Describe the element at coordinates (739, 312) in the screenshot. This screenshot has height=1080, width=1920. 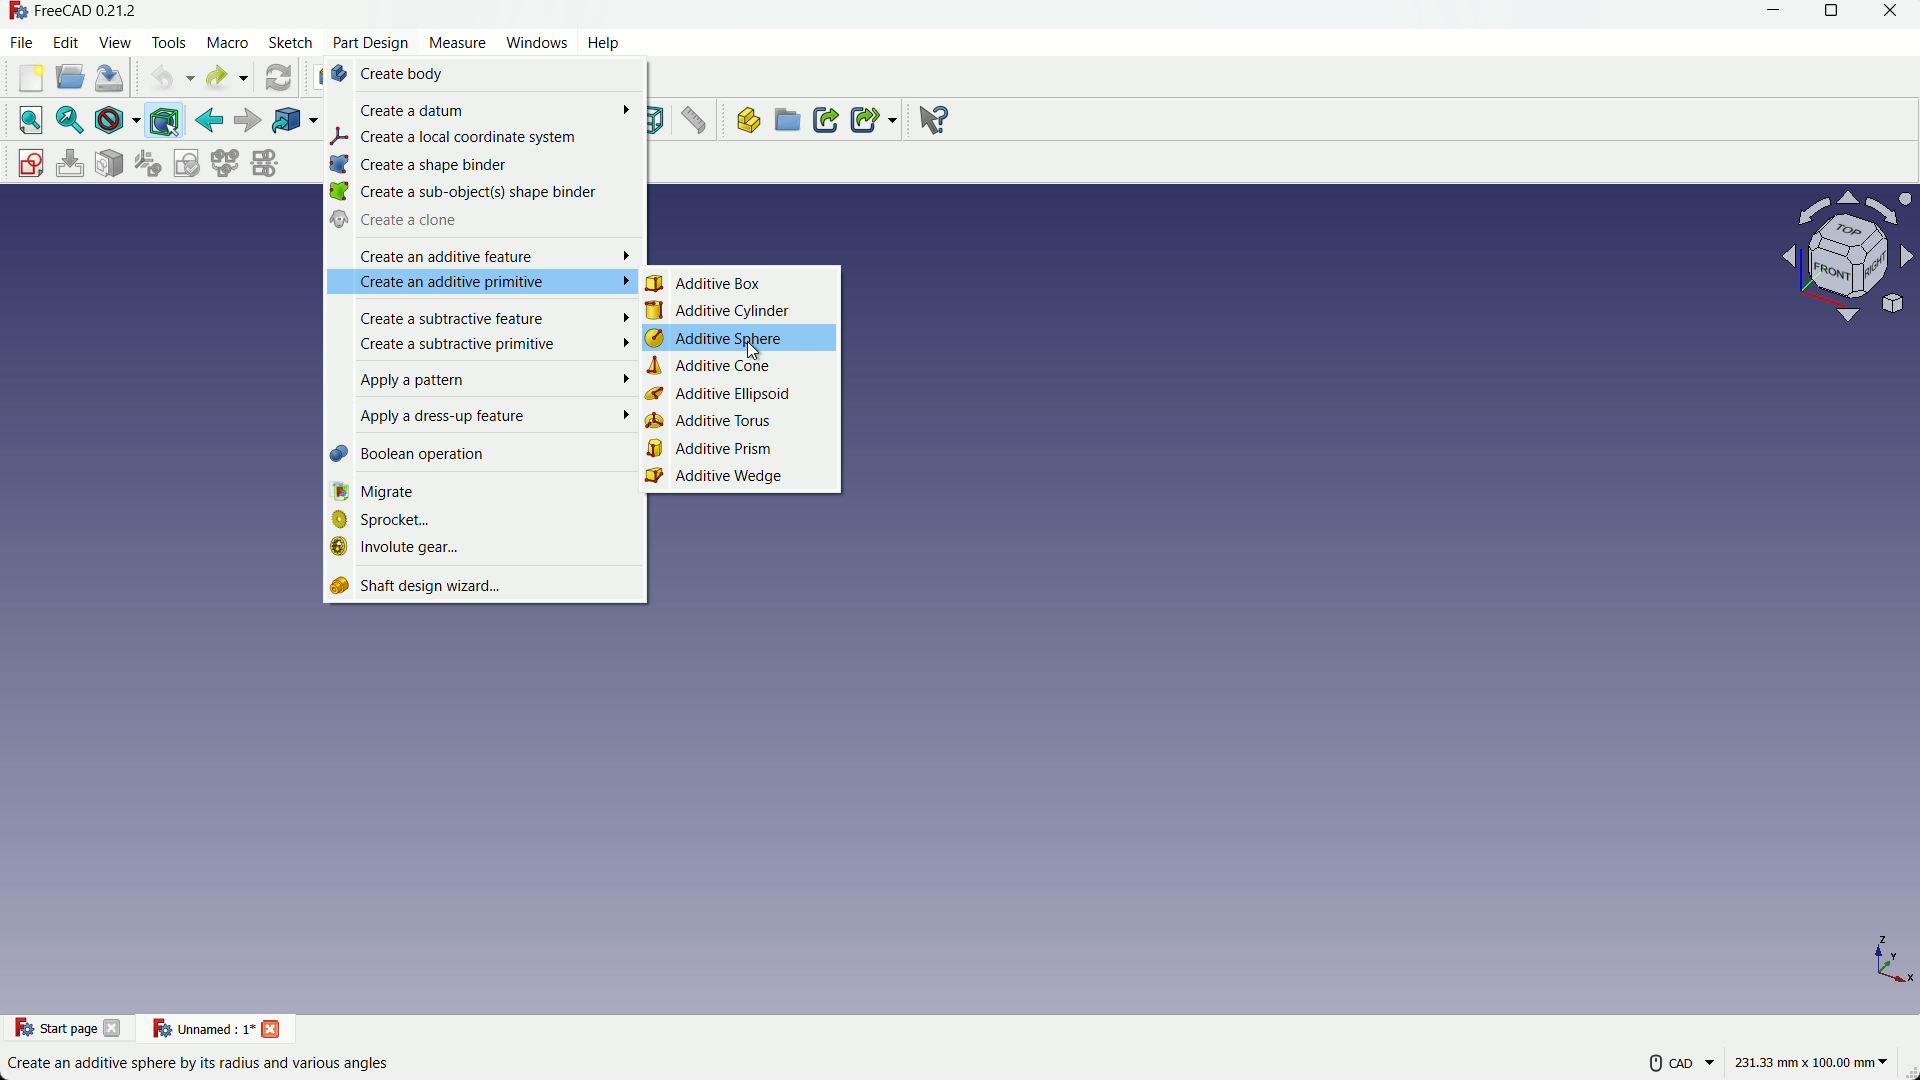
I see `additive cylinder` at that location.